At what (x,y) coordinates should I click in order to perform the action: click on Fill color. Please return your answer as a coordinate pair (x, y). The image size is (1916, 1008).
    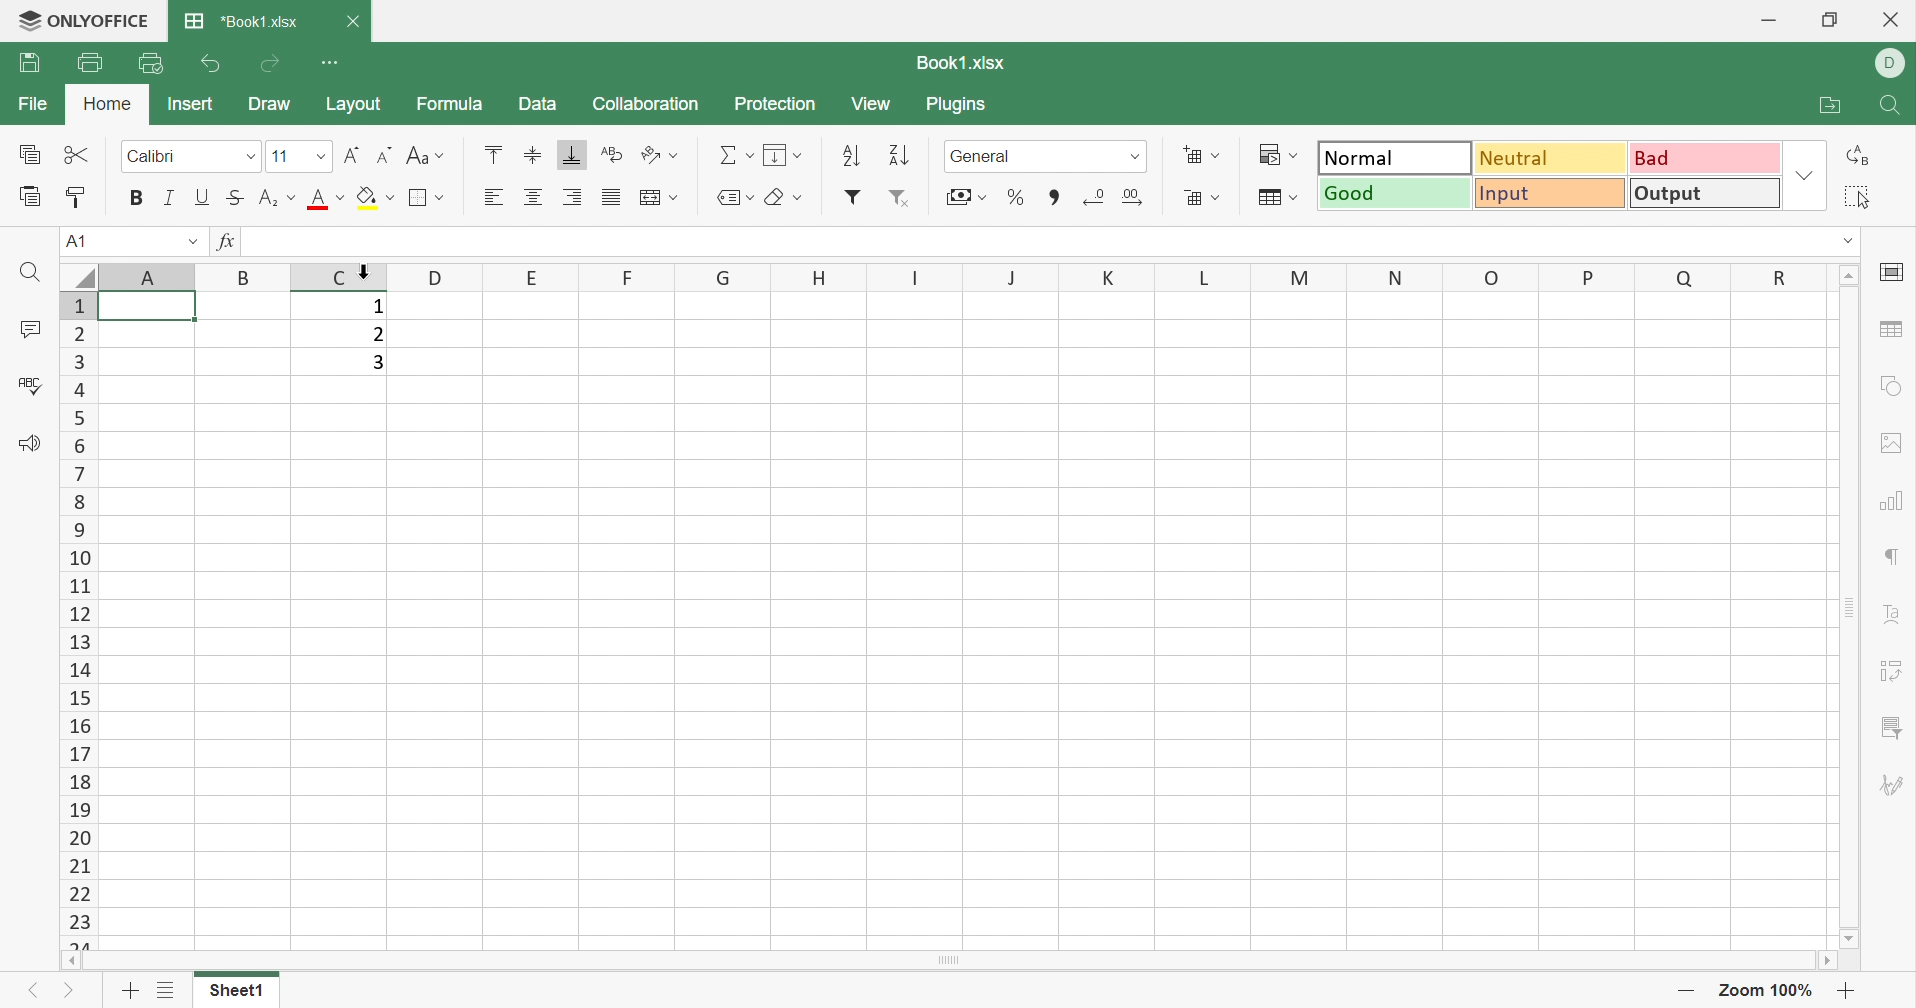
    Looking at the image, I should click on (368, 199).